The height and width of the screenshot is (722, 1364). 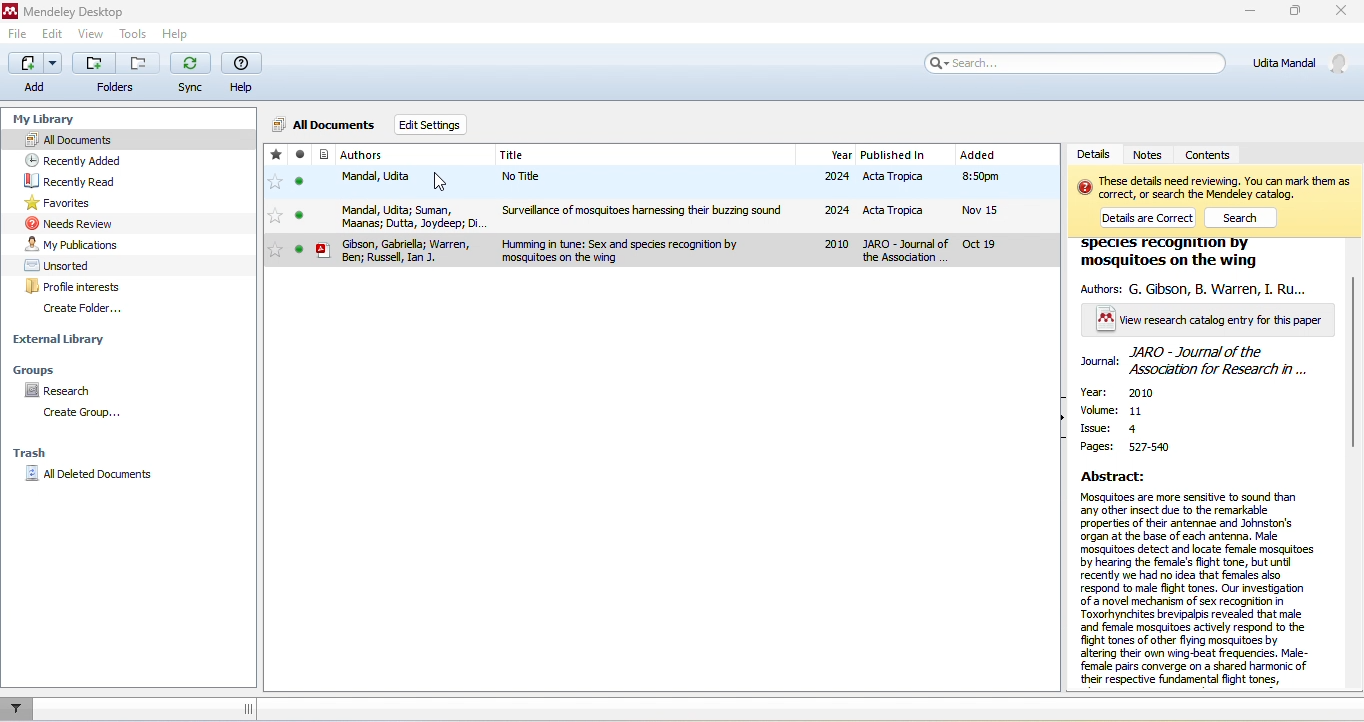 What do you see at coordinates (646, 182) in the screenshot?
I see `no title` at bounding box center [646, 182].